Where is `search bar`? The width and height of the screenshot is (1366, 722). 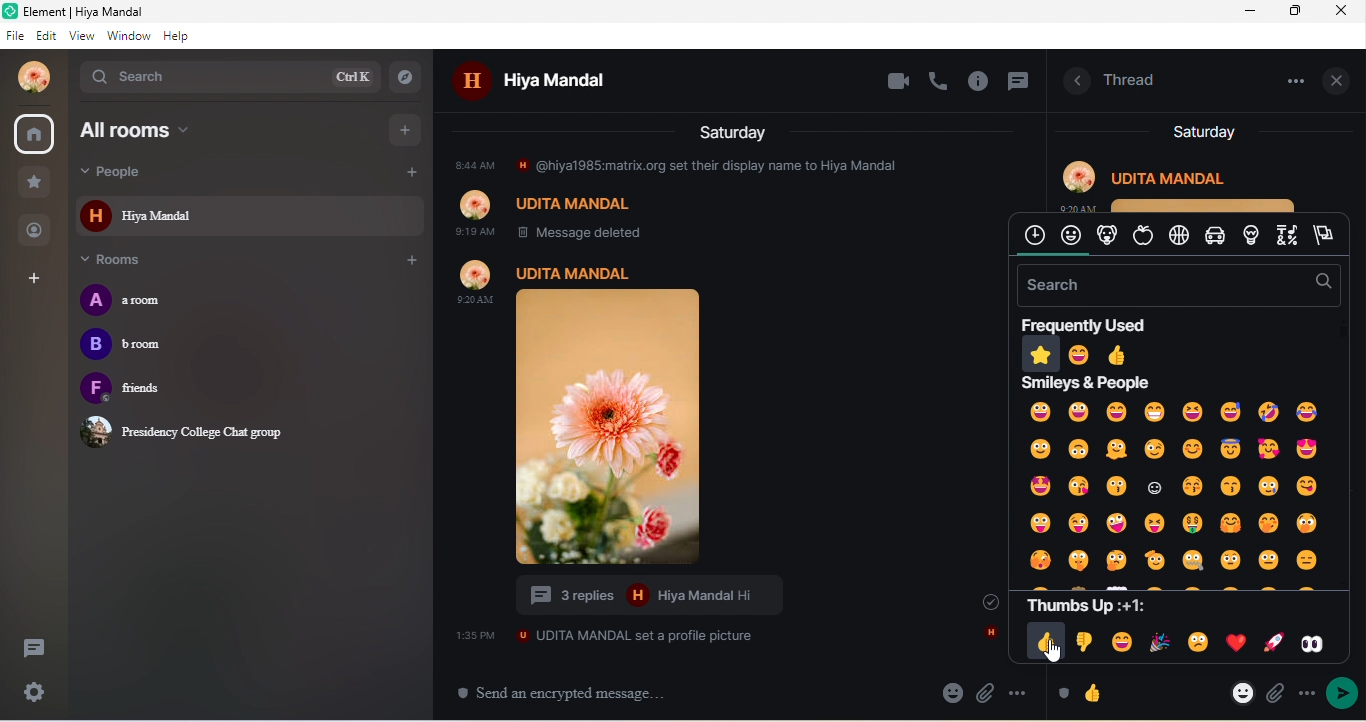 search bar is located at coordinates (1175, 285).